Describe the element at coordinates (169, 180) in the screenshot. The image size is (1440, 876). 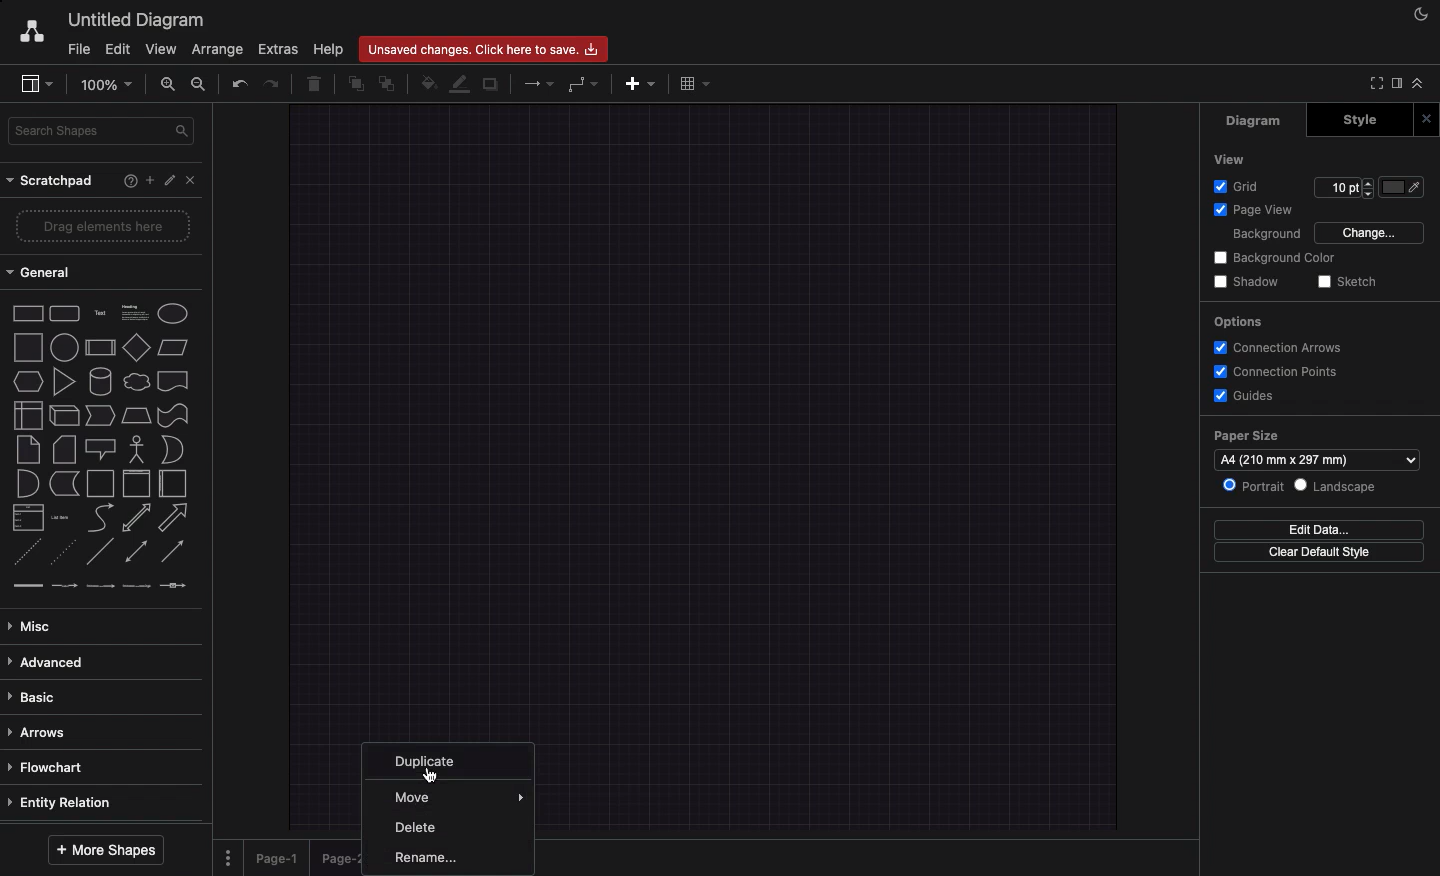
I see `Edit` at that location.